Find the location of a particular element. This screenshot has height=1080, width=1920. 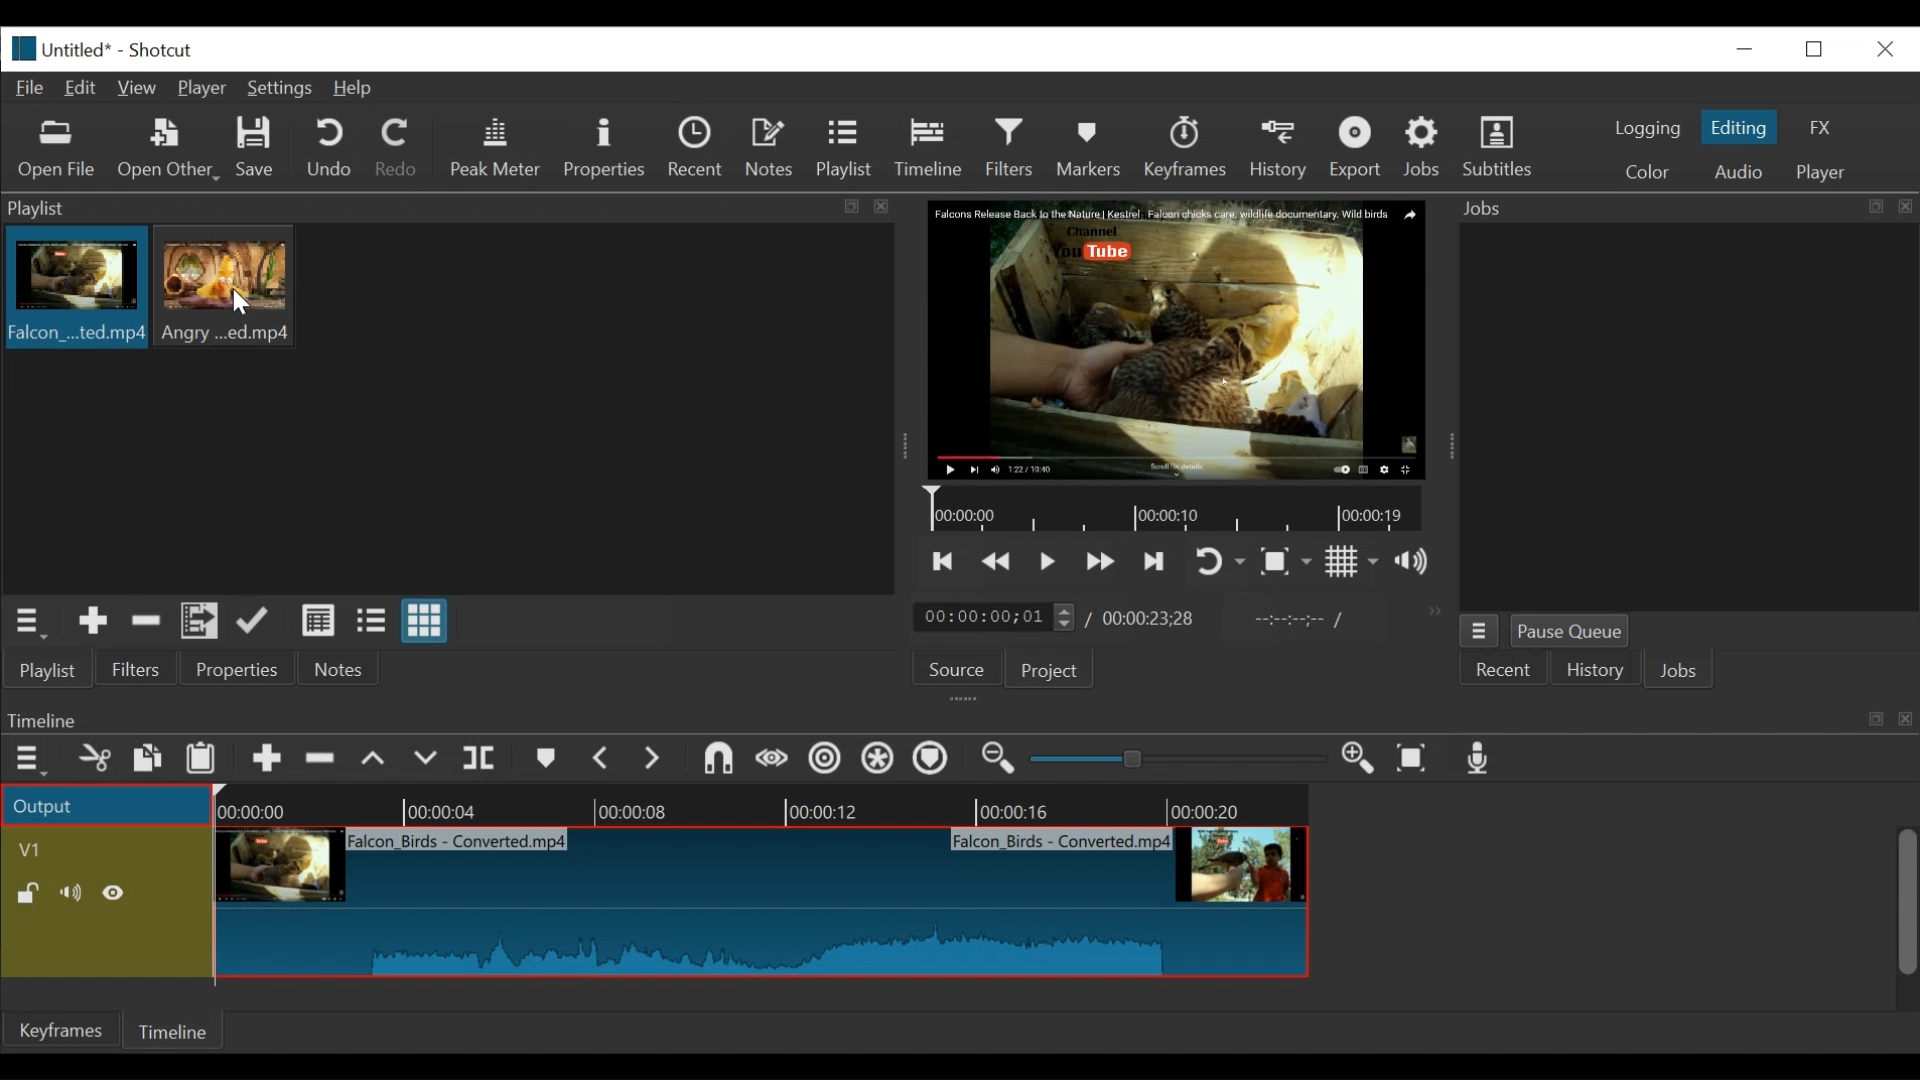

History is located at coordinates (1595, 673).